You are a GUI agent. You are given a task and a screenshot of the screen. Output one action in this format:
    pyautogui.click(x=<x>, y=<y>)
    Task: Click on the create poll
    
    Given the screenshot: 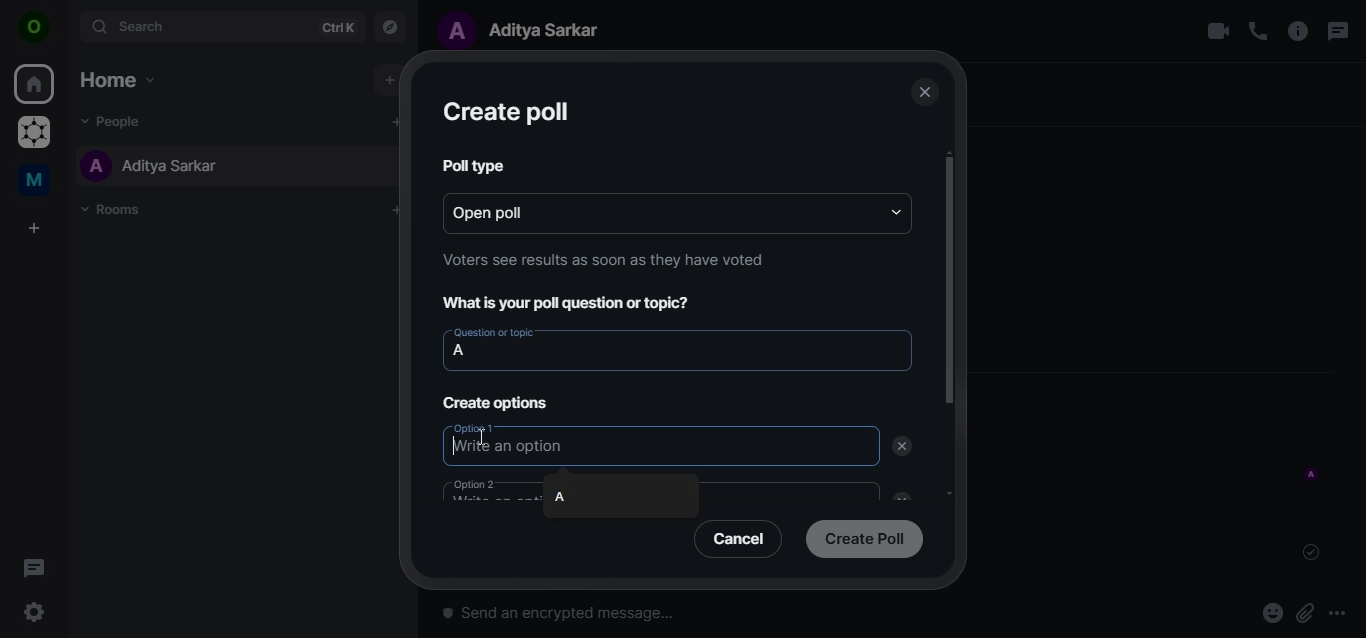 What is the action you would take?
    pyautogui.click(x=505, y=113)
    